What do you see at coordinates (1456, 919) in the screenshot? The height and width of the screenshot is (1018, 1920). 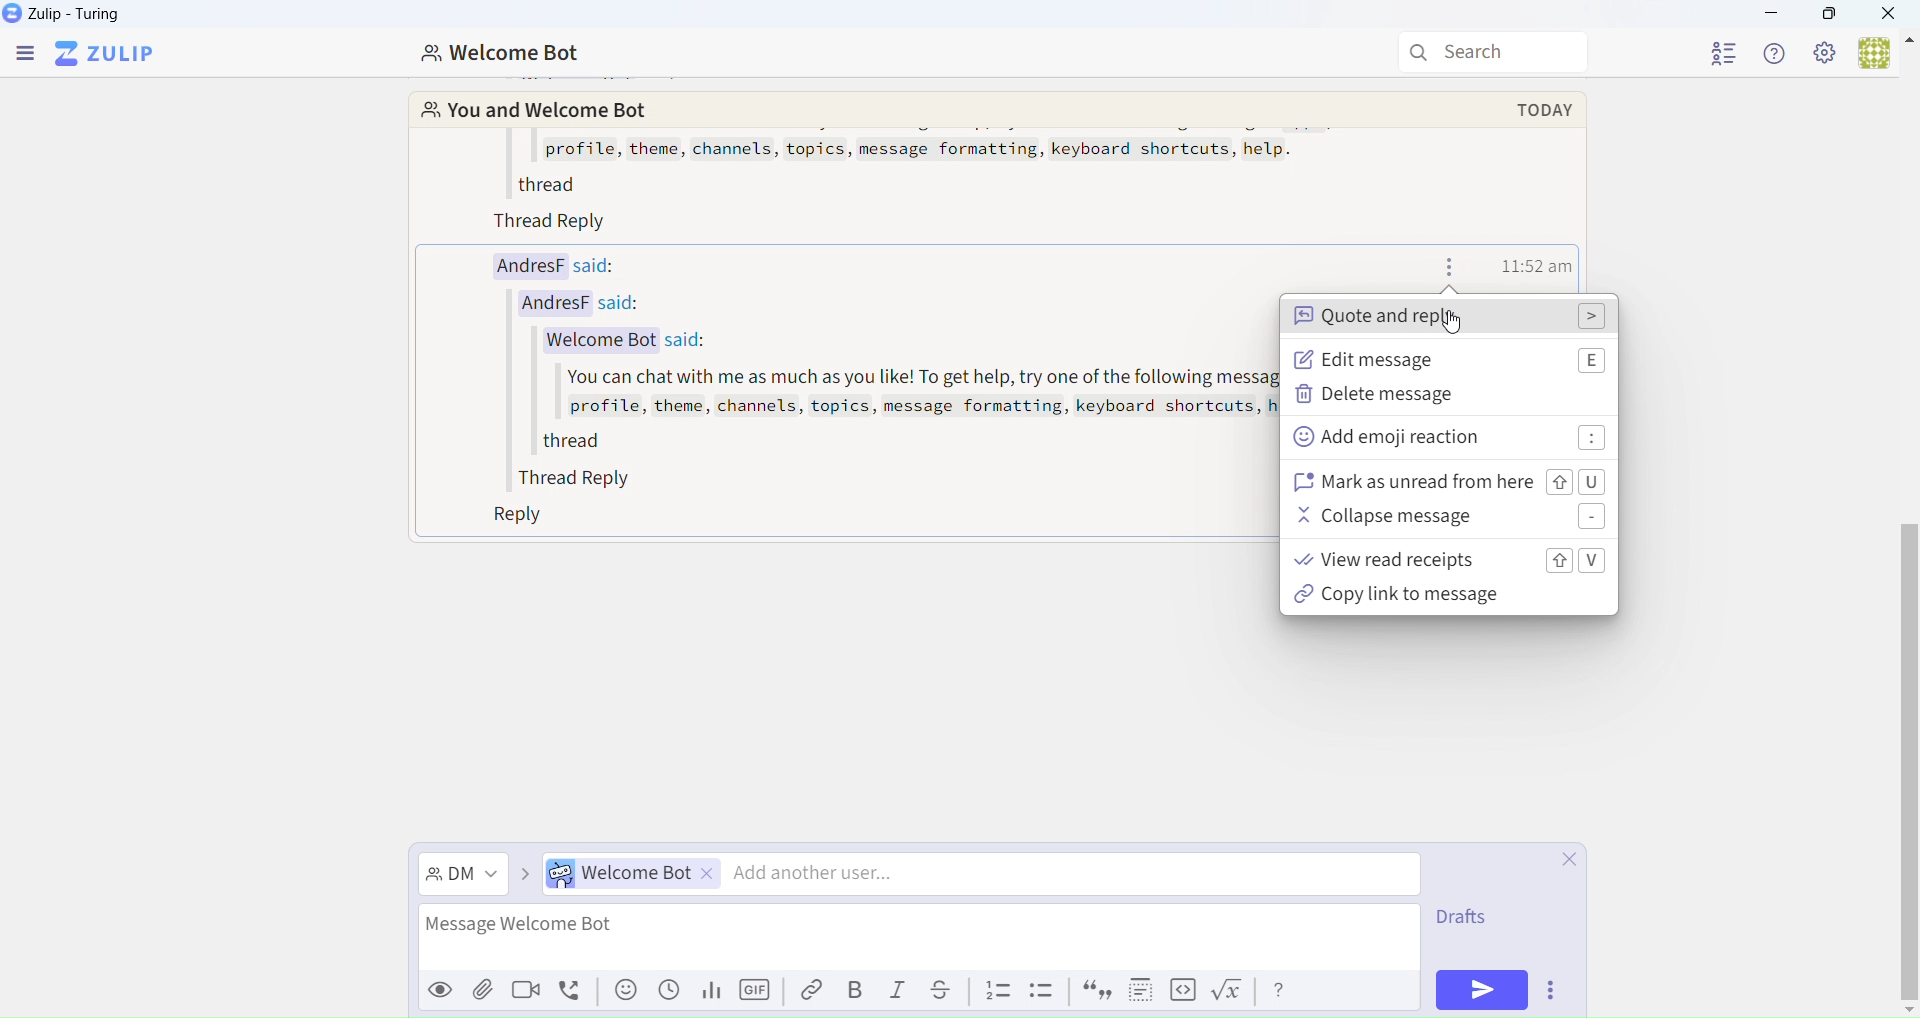 I see `Draft` at bounding box center [1456, 919].